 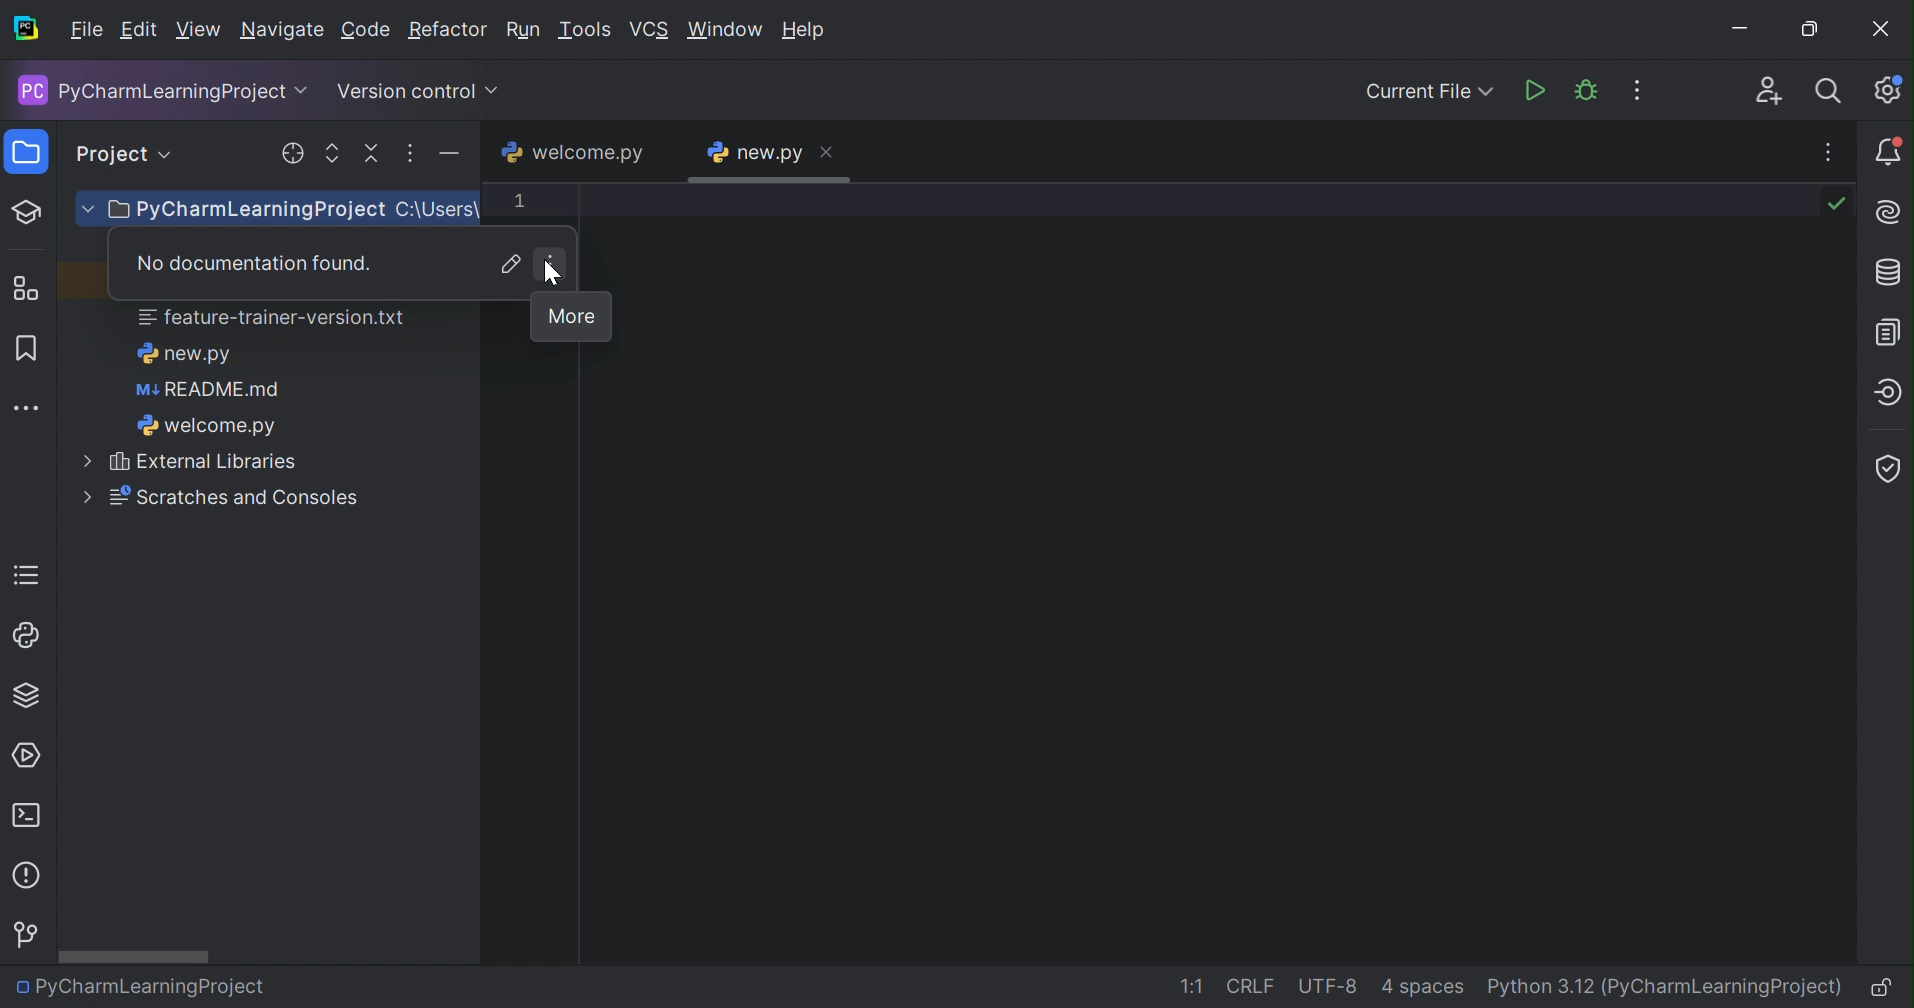 I want to click on PyCharm icon, so click(x=26, y=30).